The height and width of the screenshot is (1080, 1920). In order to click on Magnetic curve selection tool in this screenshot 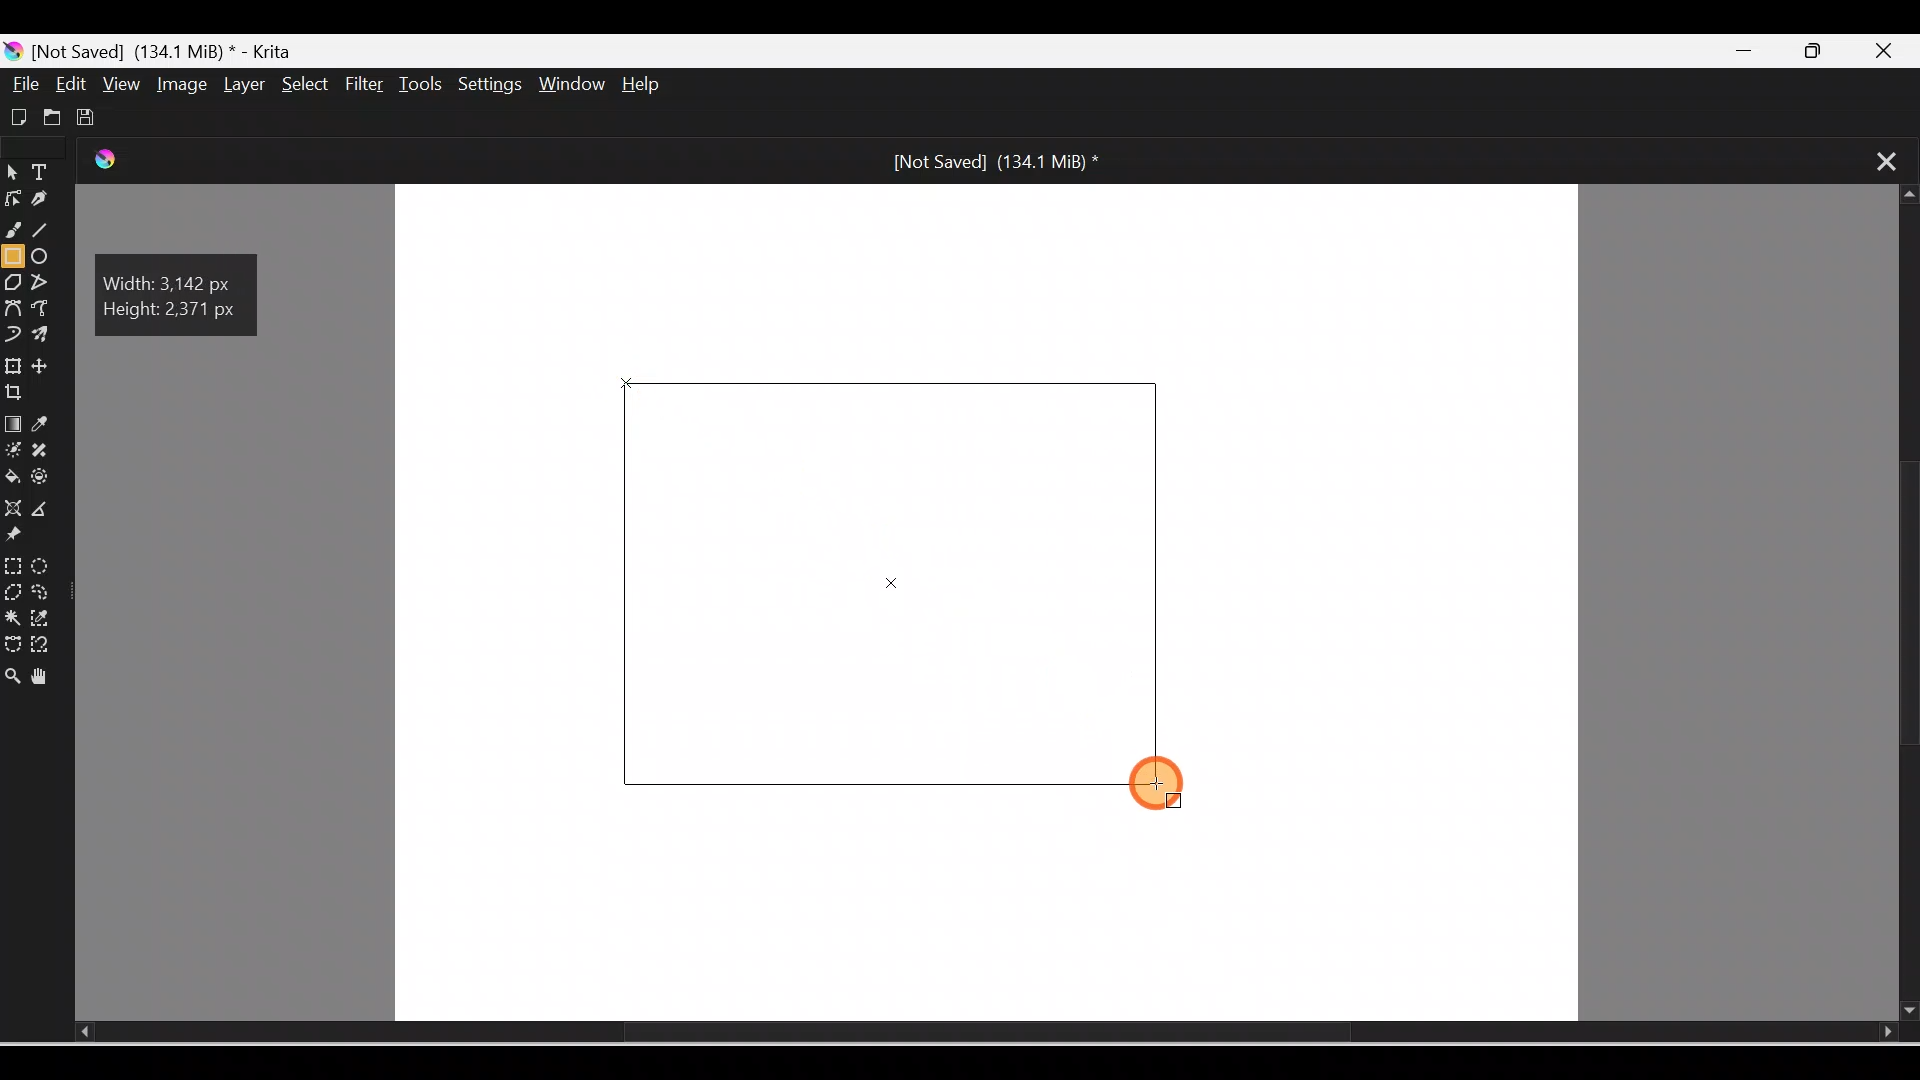, I will do `click(46, 646)`.